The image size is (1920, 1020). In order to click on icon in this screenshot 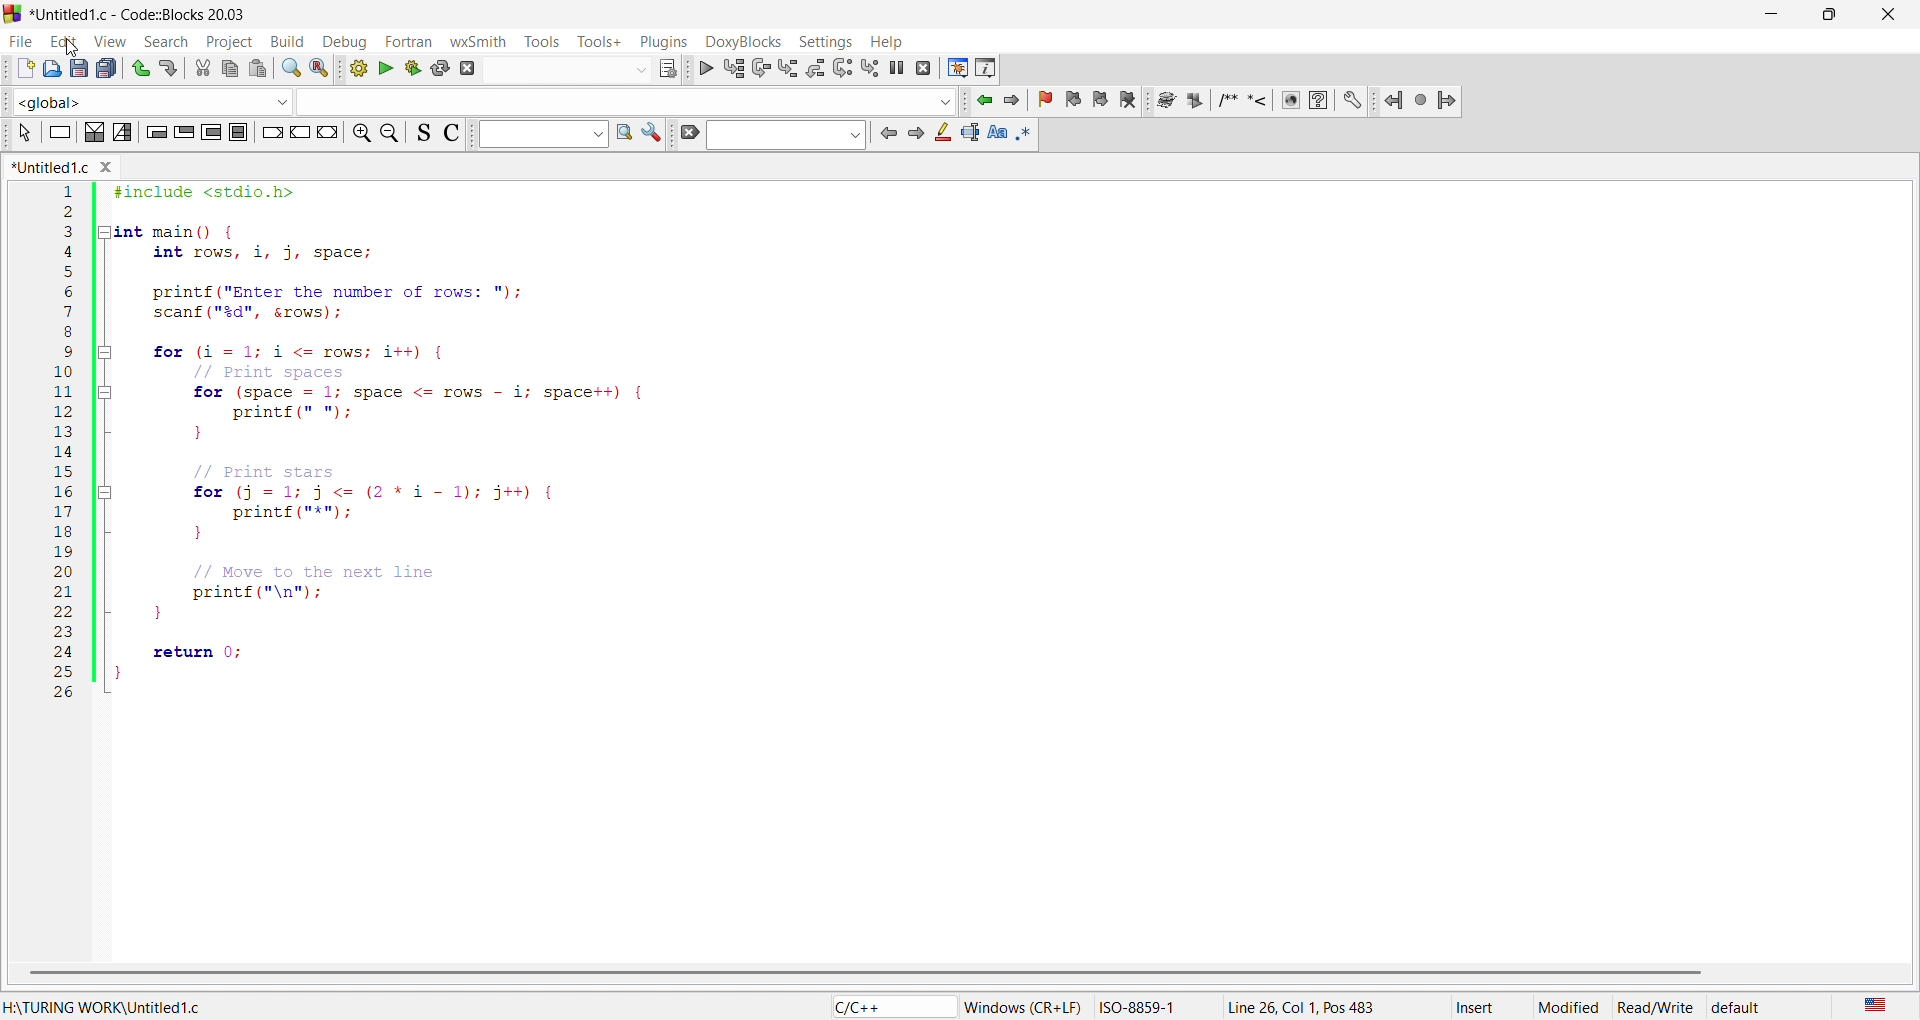, I will do `click(268, 133)`.